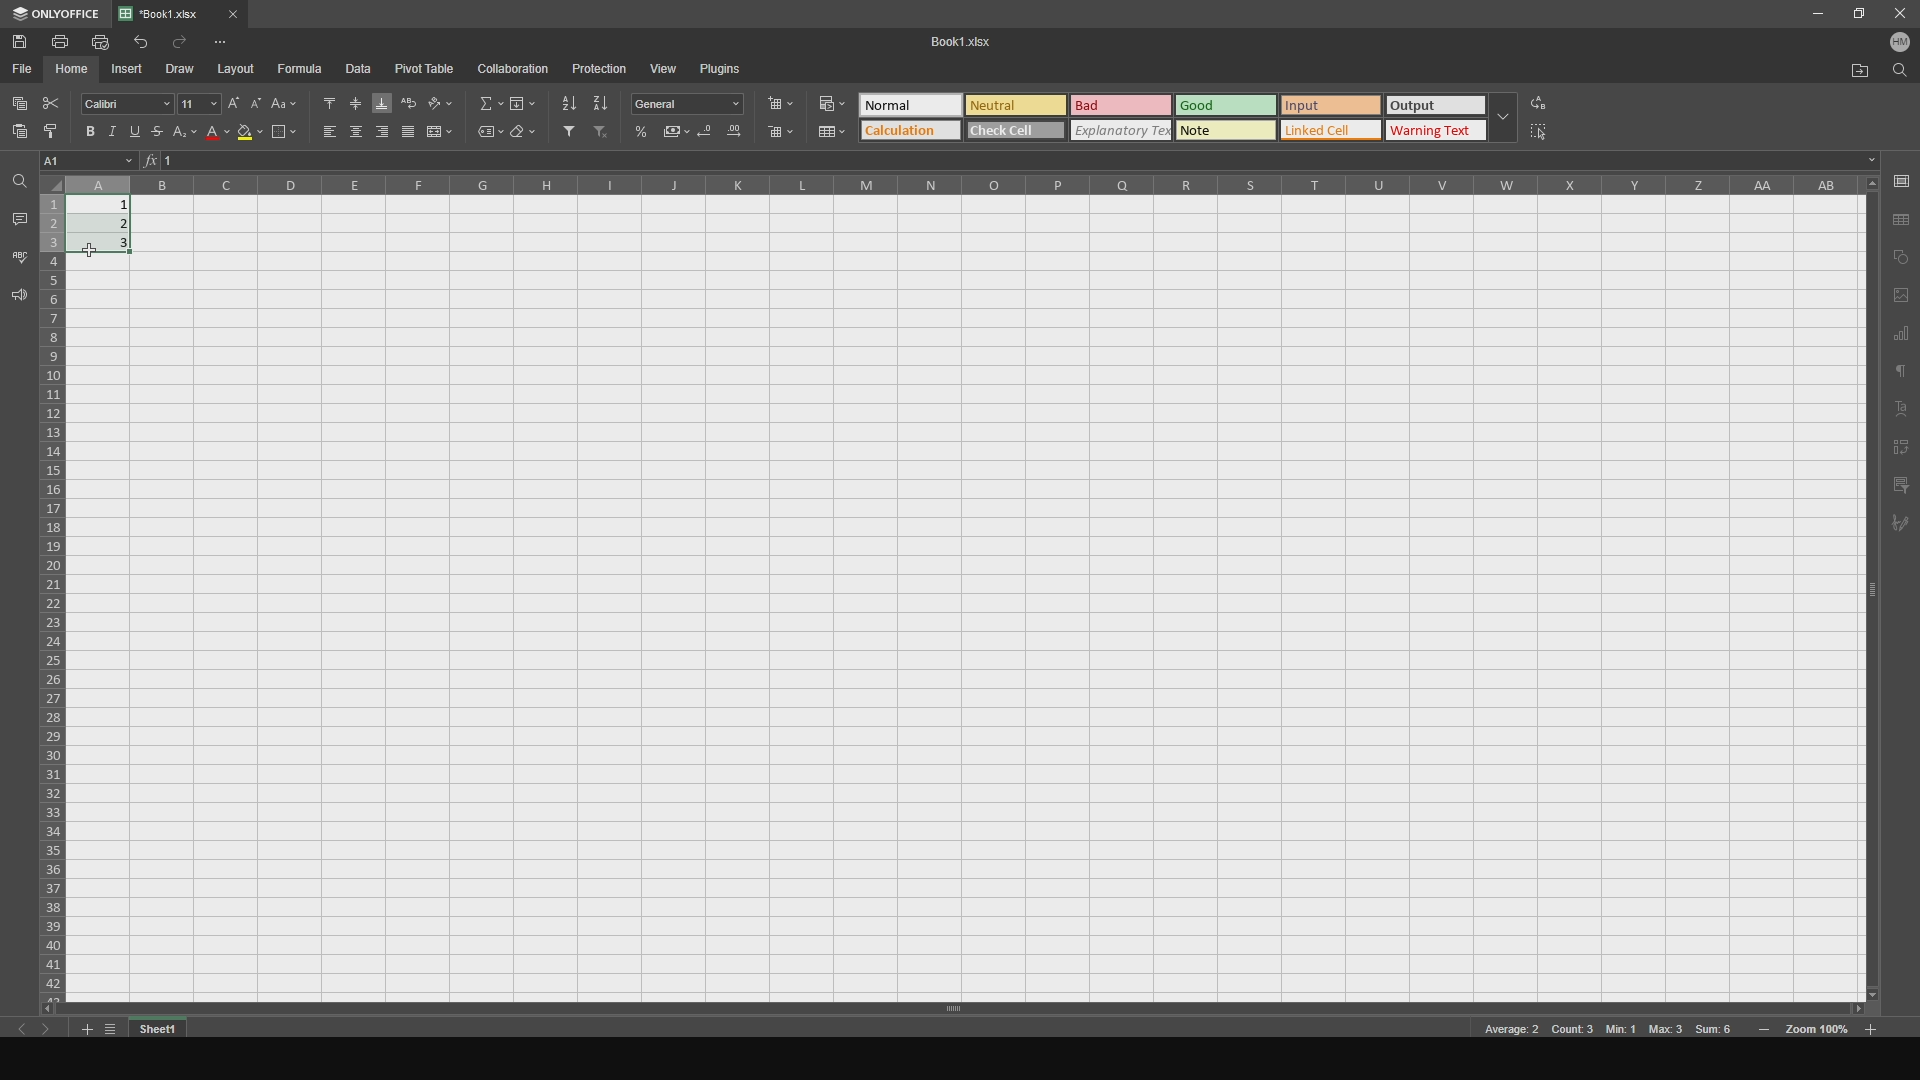  Describe the element at coordinates (353, 100) in the screenshot. I see `align middle` at that location.